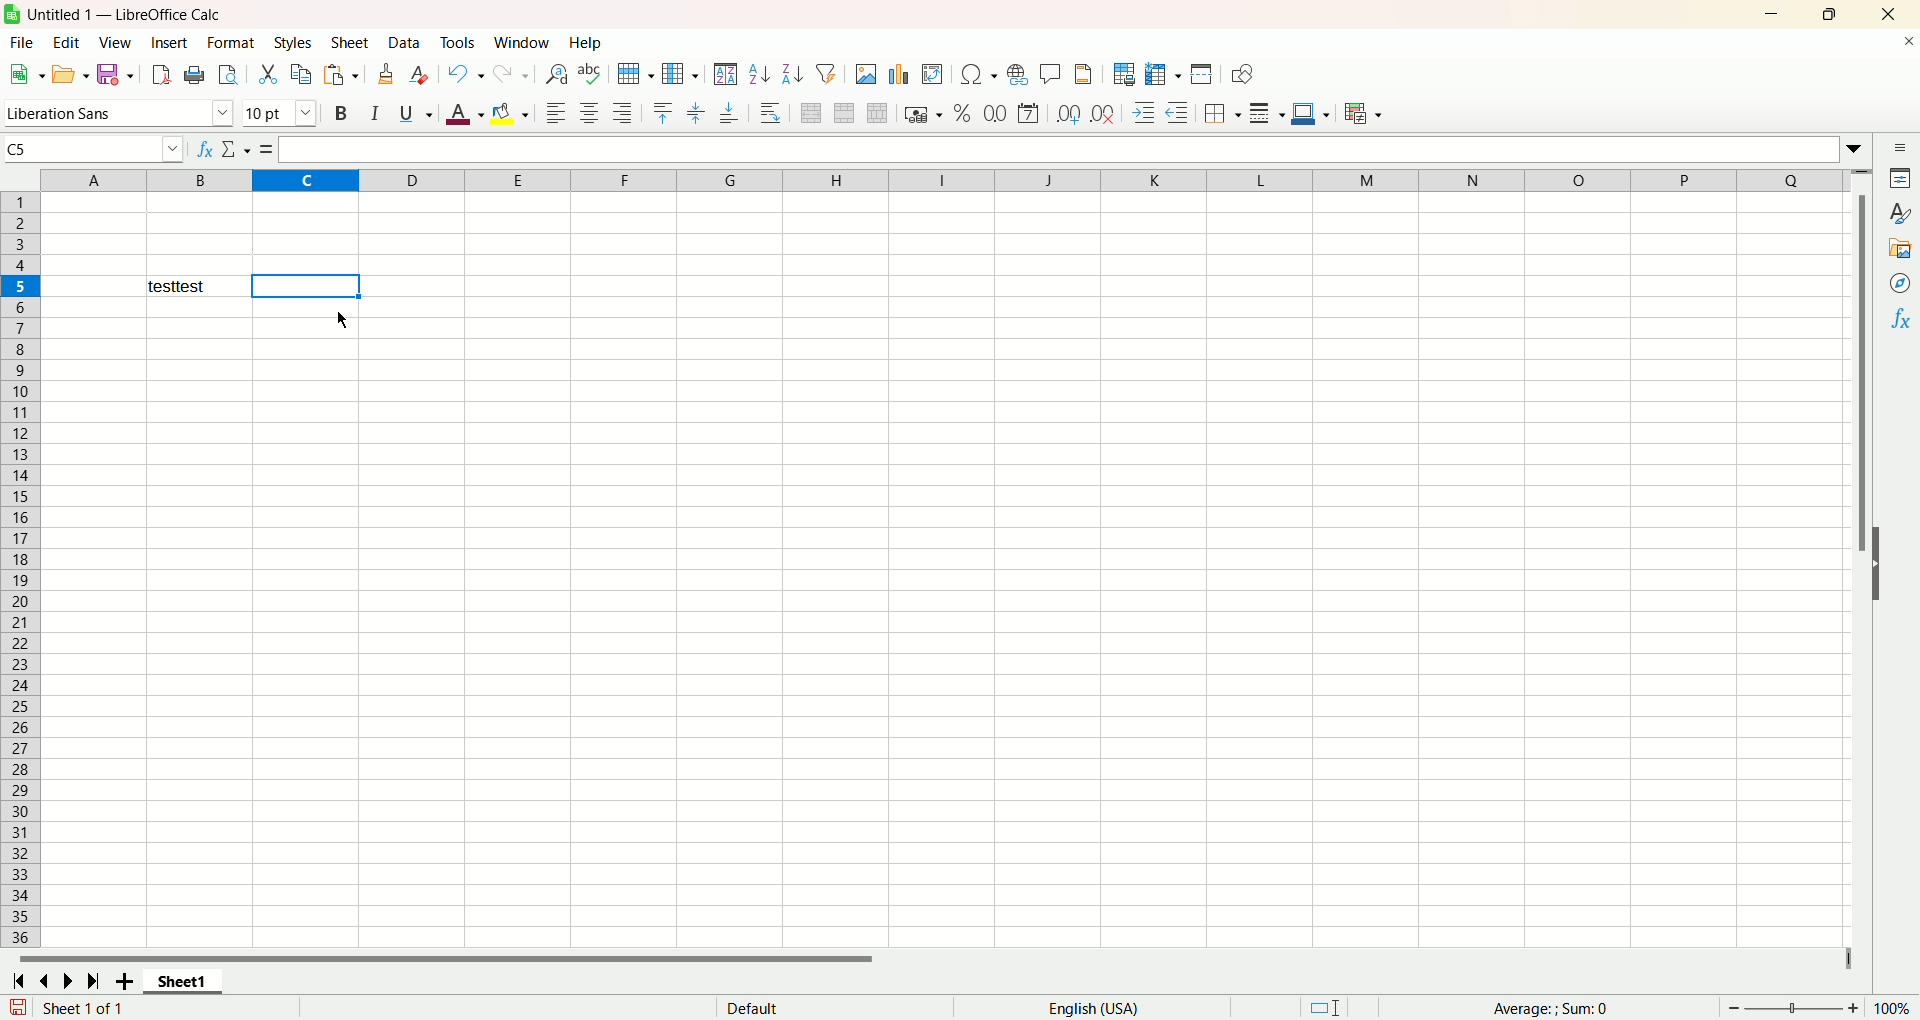 Image resolution: width=1920 pixels, height=1020 pixels. Describe the element at coordinates (511, 74) in the screenshot. I see `redo` at that location.